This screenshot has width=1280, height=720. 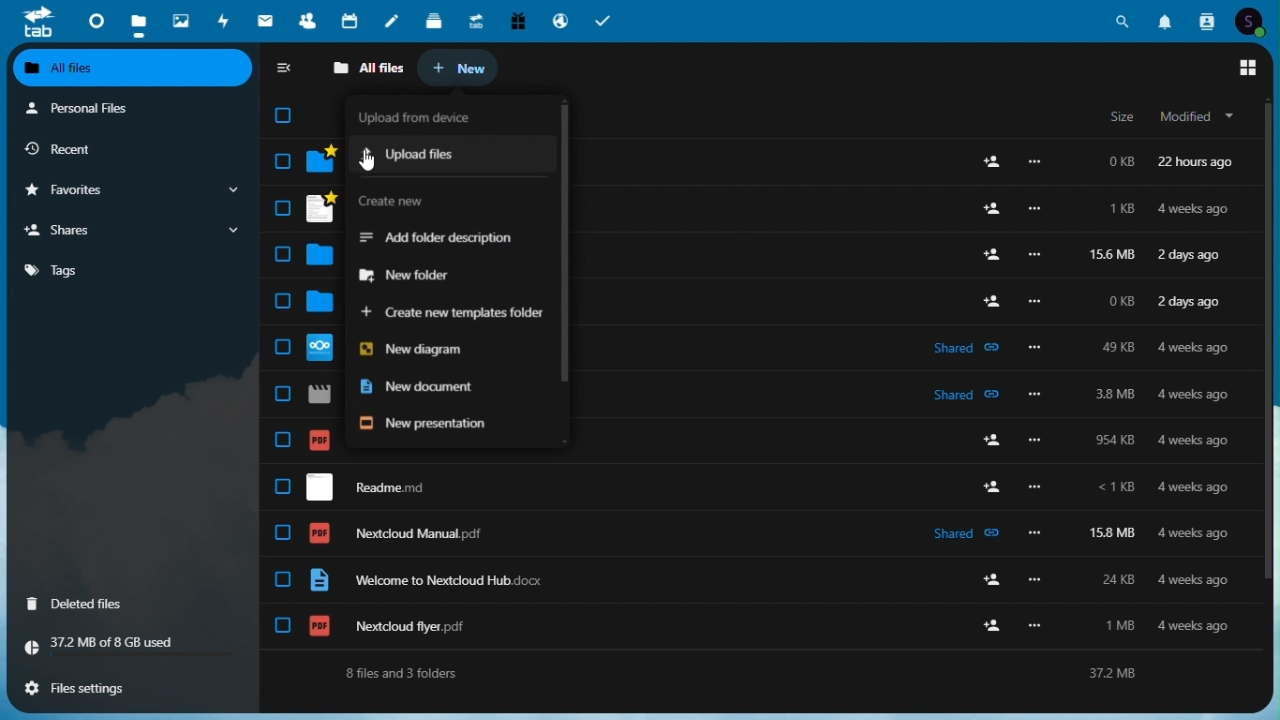 I want to click on more options, so click(x=1034, y=210).